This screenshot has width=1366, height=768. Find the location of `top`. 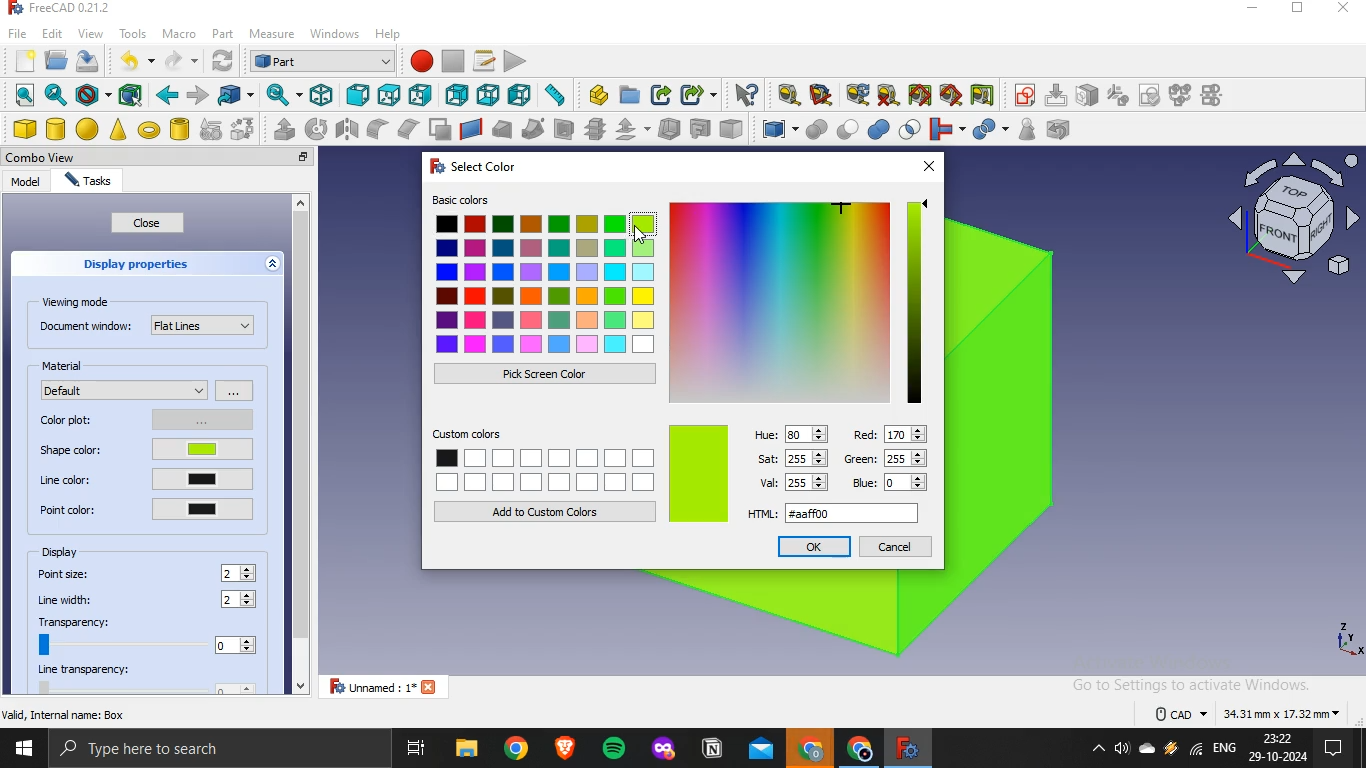

top is located at coordinates (388, 96).